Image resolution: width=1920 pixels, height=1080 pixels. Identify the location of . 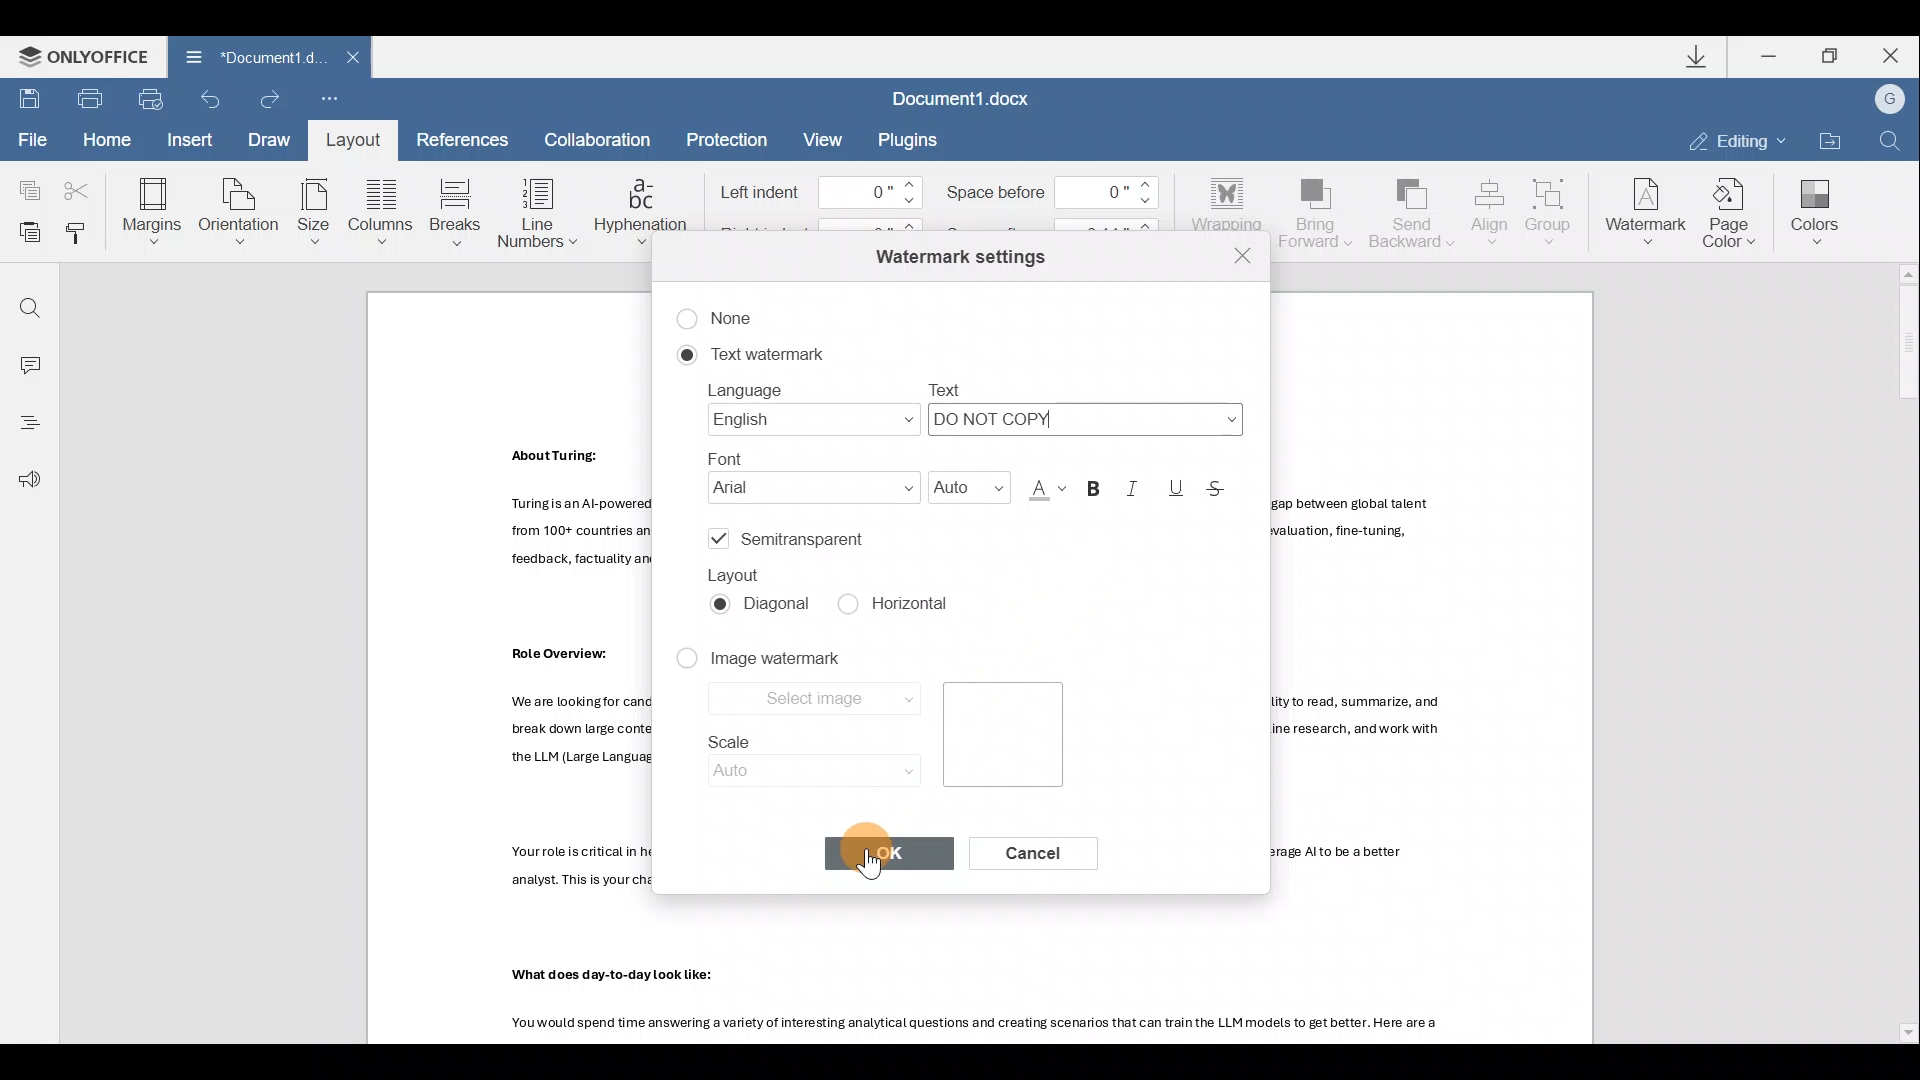
(616, 974).